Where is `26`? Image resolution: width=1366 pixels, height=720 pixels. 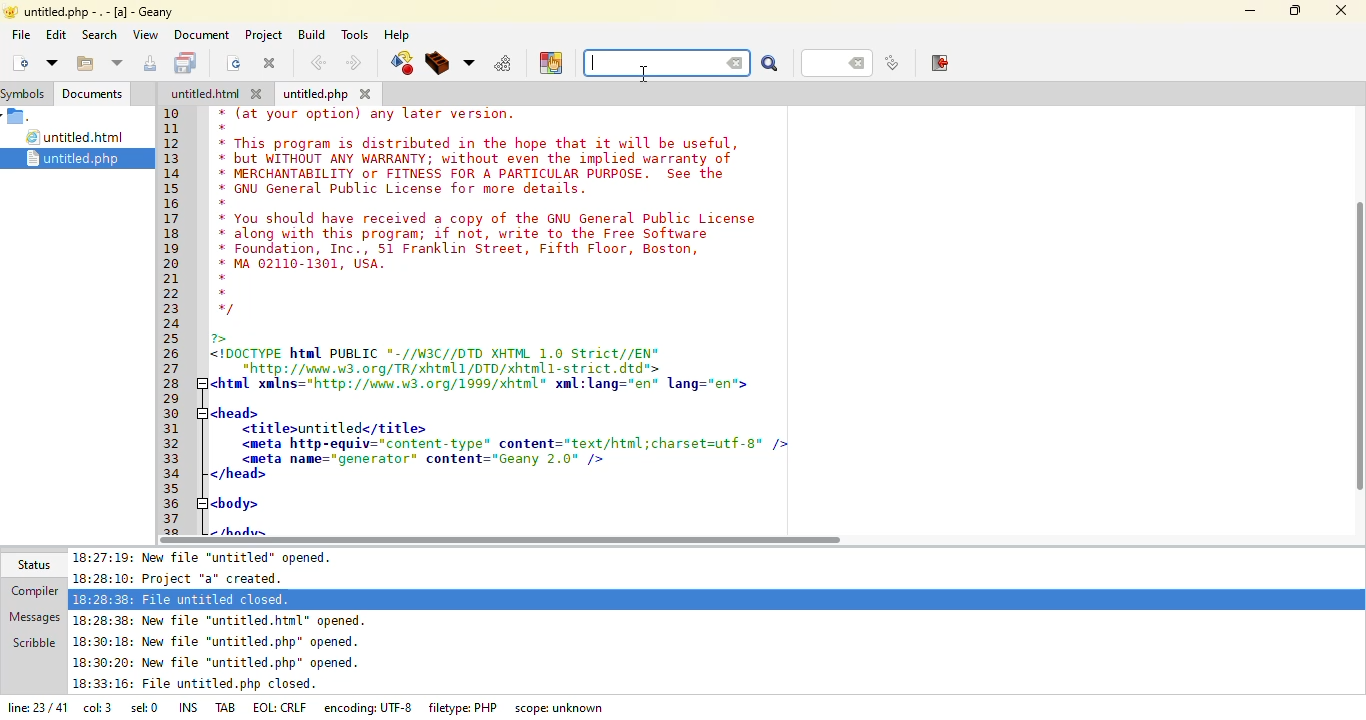
26 is located at coordinates (173, 354).